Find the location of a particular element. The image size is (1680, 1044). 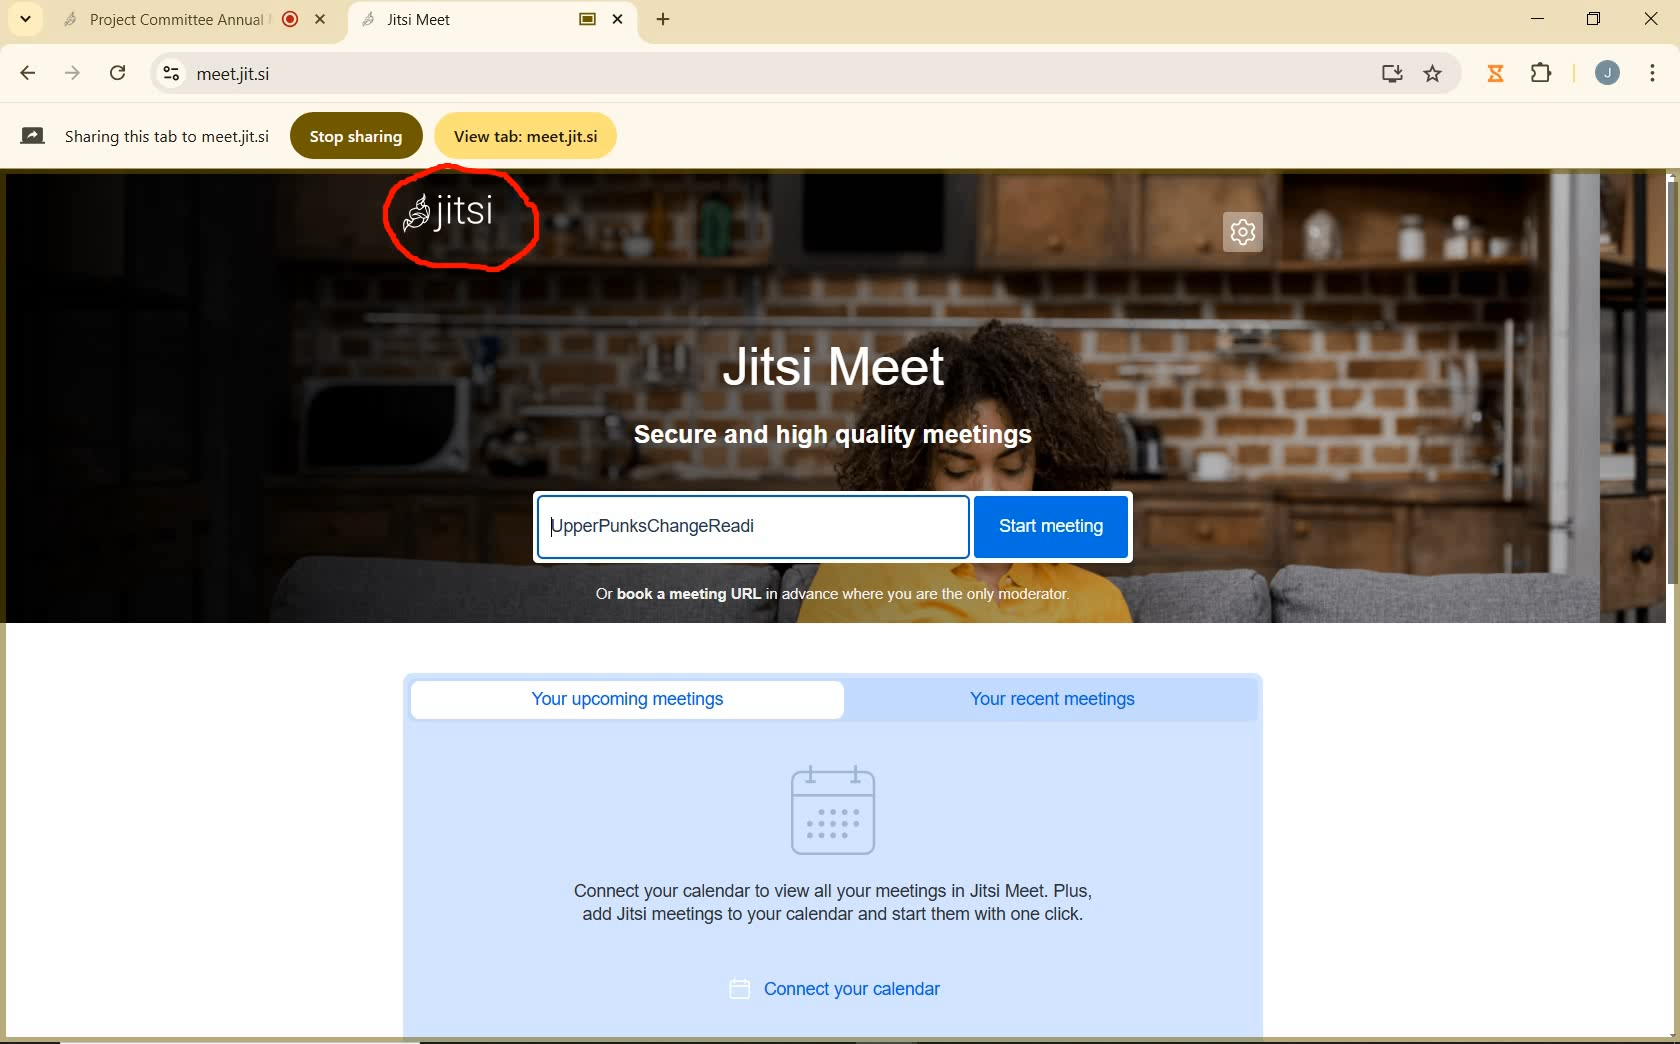

Collapse is located at coordinates (25, 20).